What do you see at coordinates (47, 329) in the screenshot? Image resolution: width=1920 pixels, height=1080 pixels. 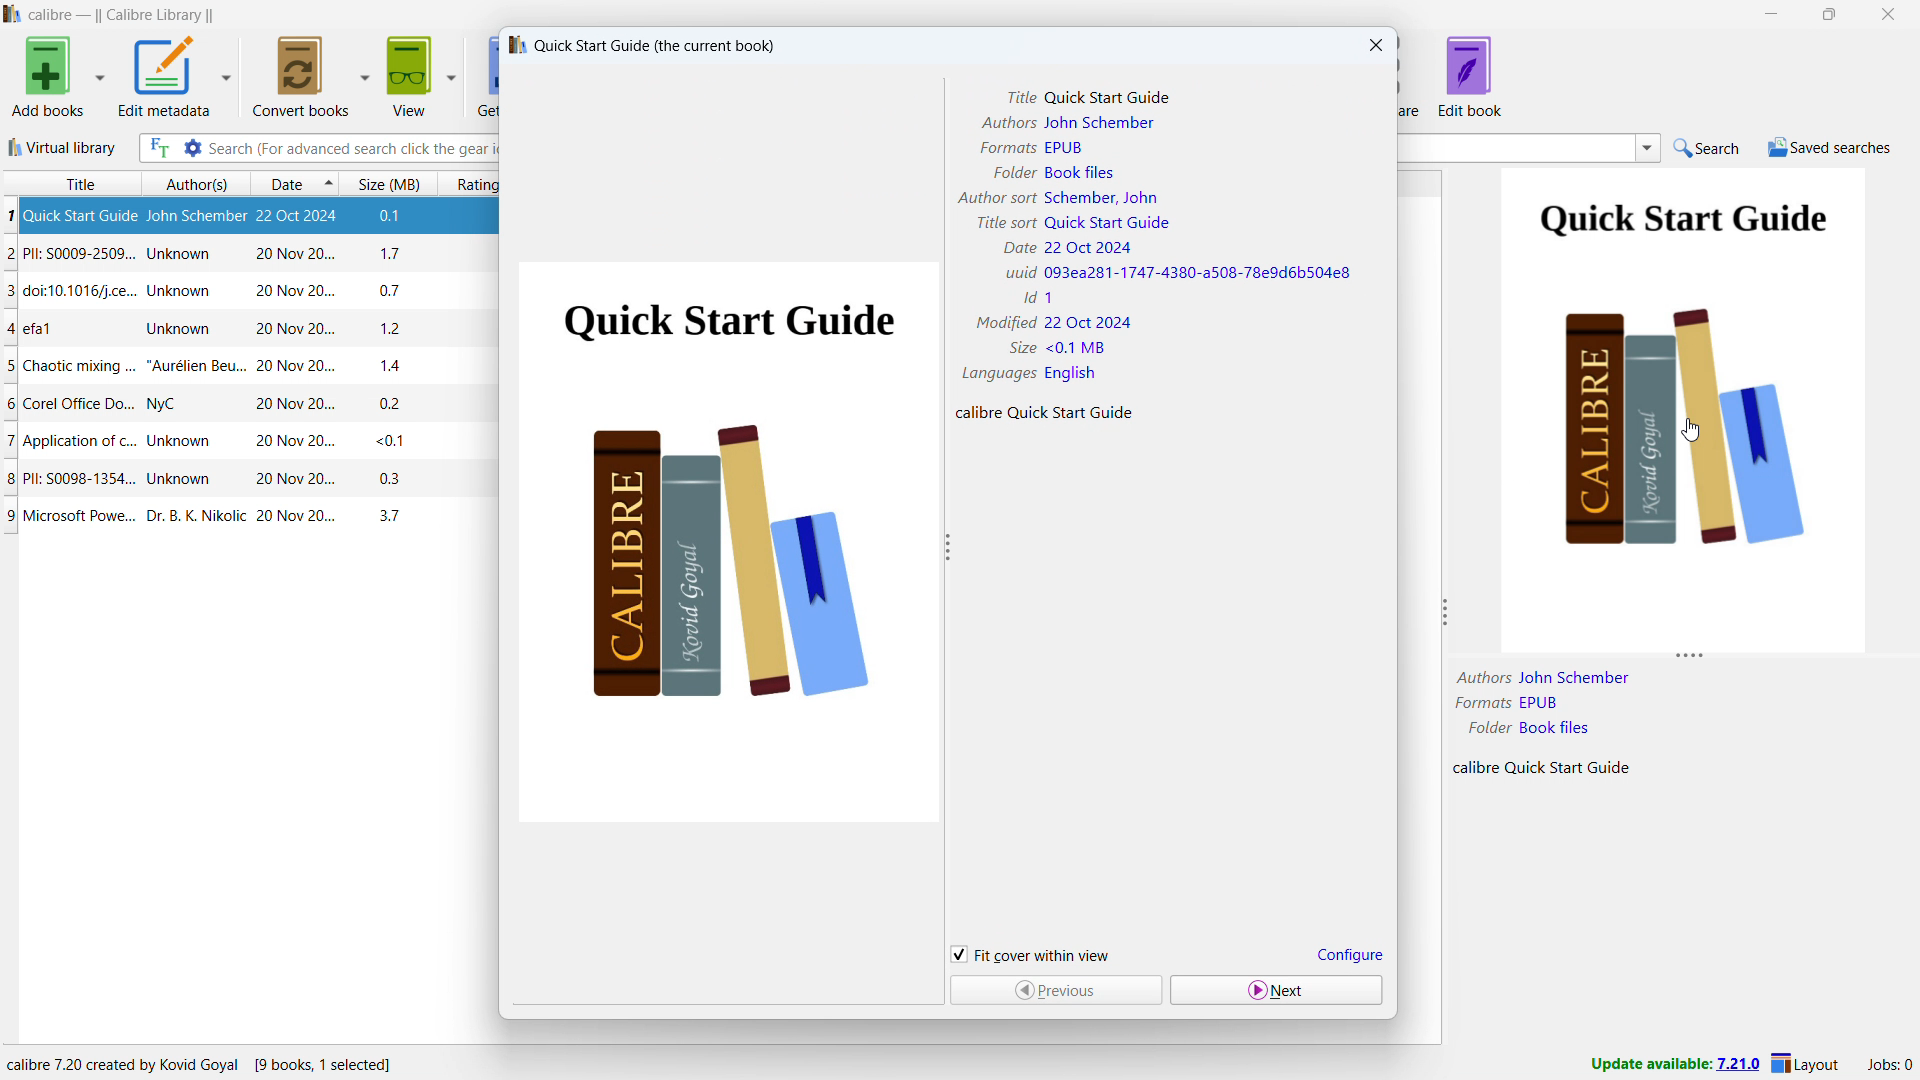 I see `efal ` at bounding box center [47, 329].